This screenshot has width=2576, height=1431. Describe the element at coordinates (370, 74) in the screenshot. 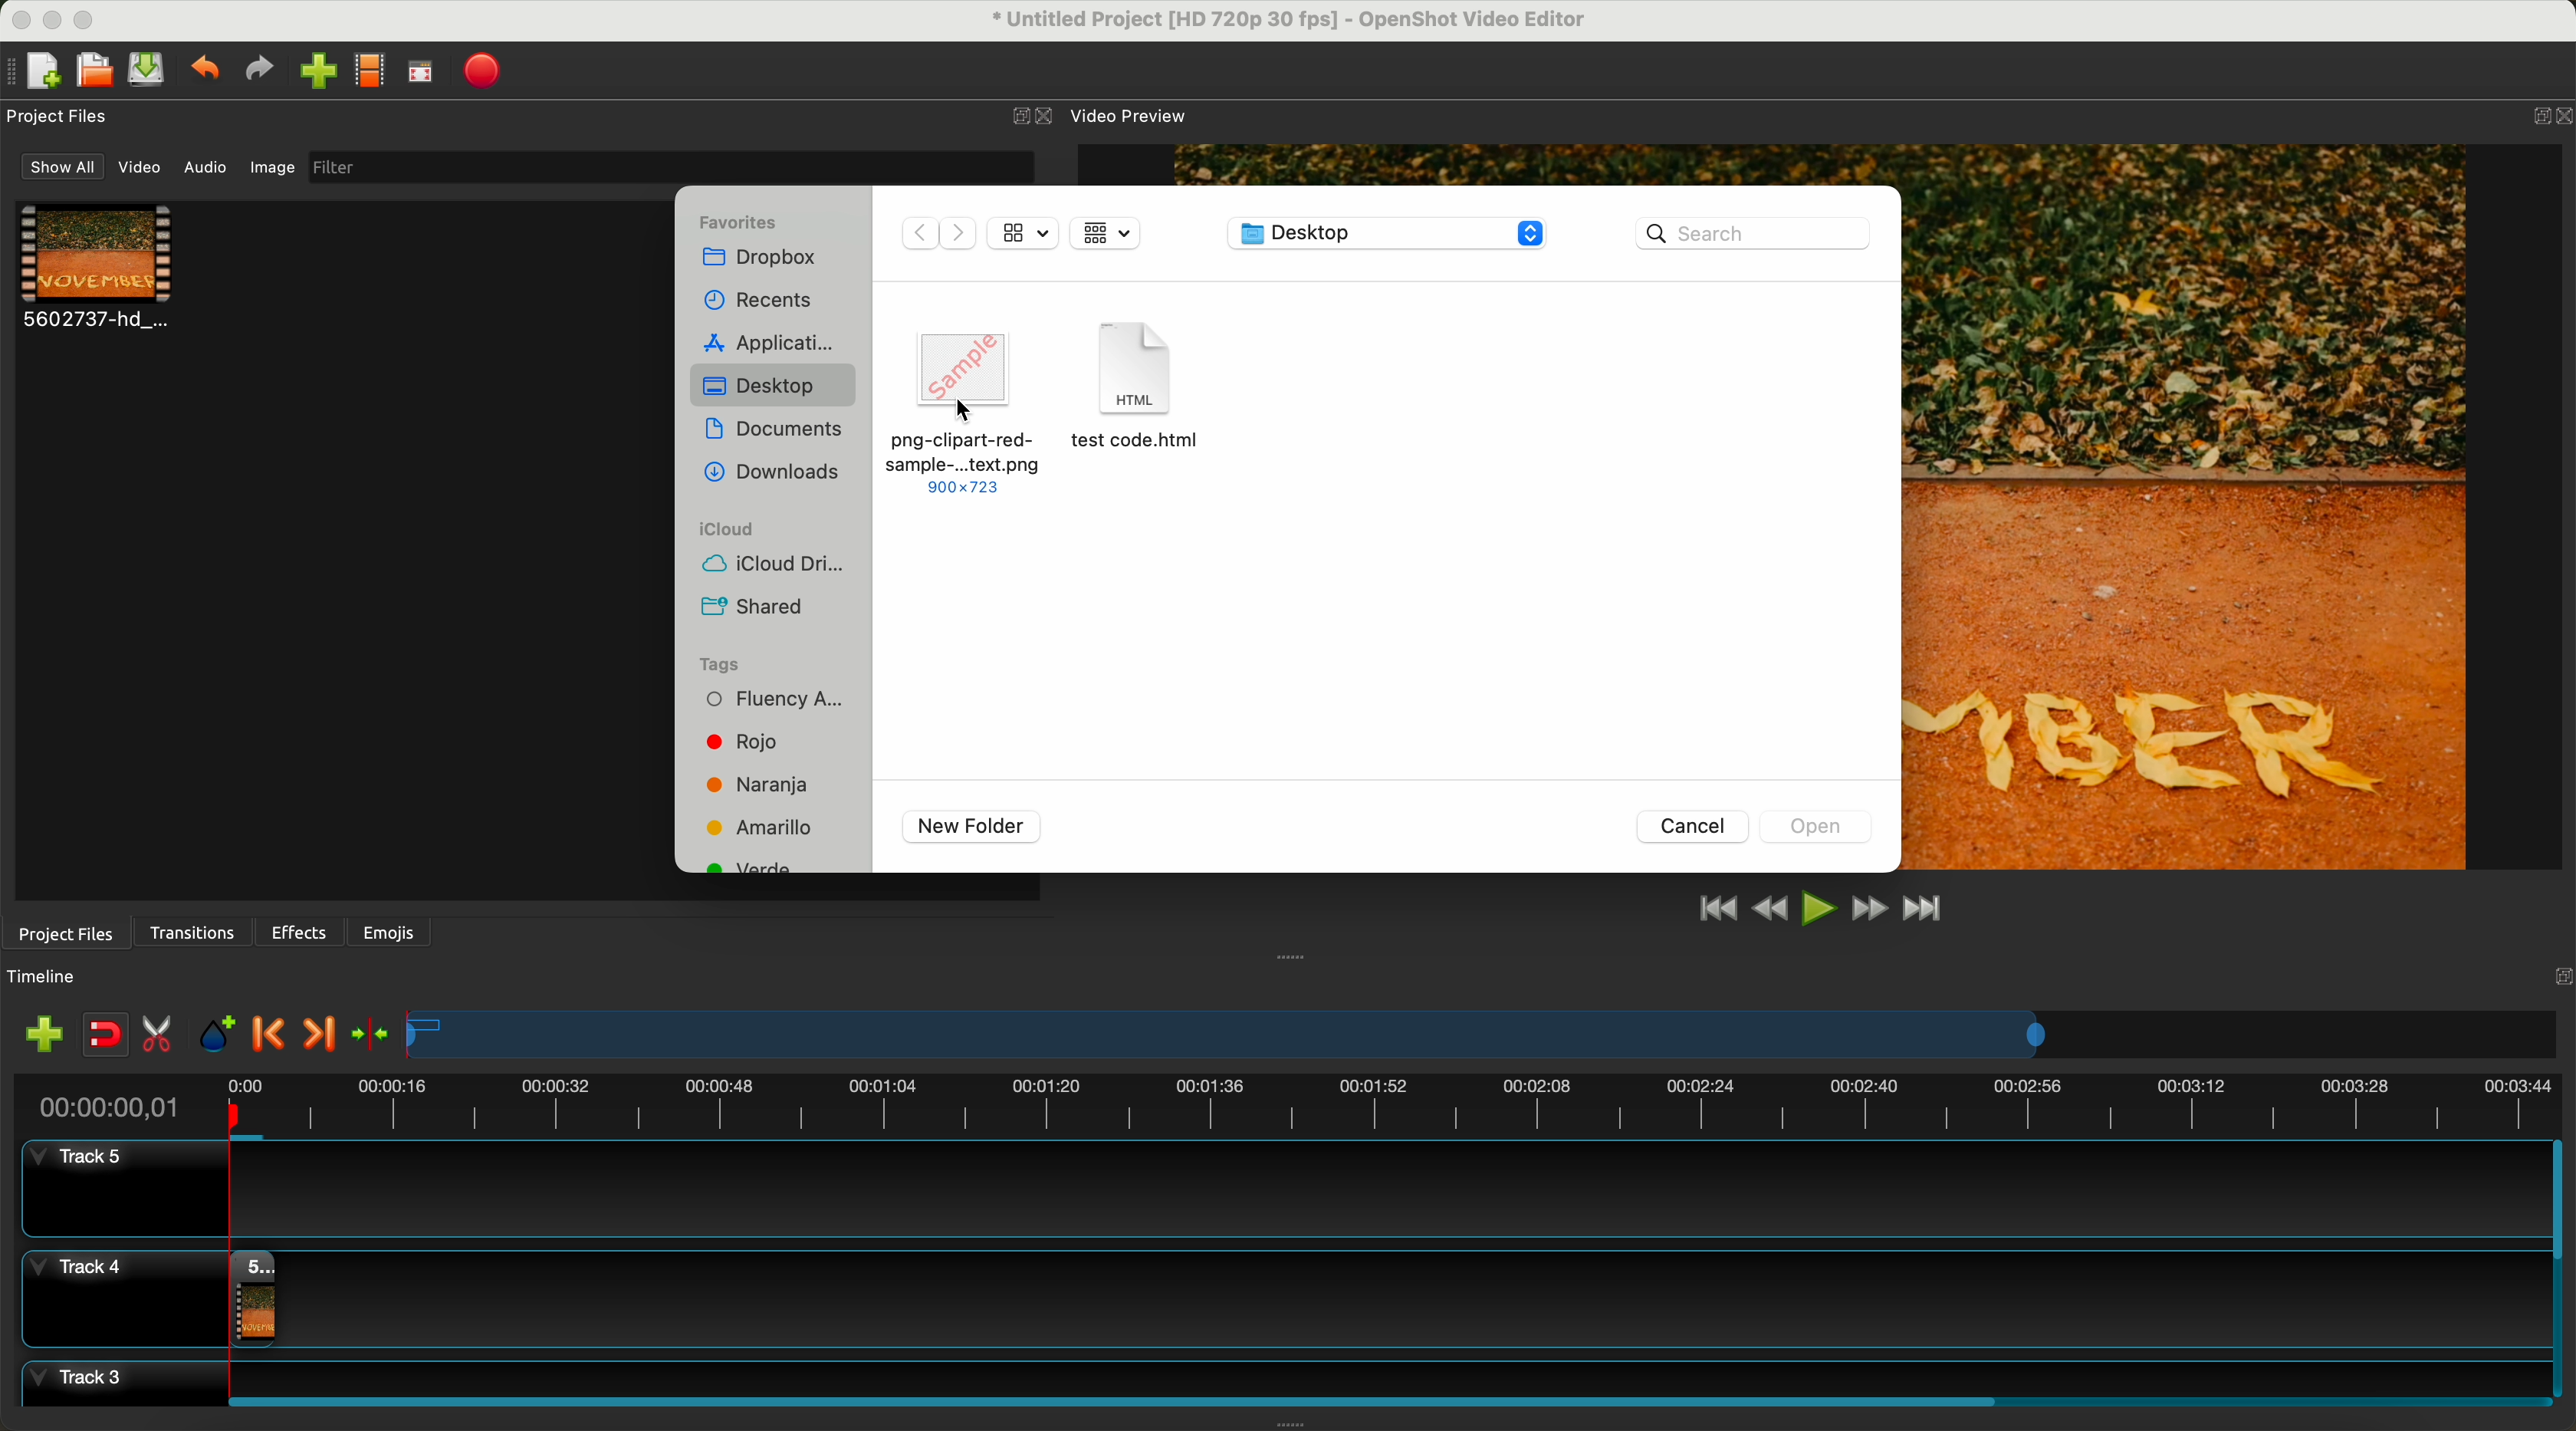

I see `choose profile` at that location.